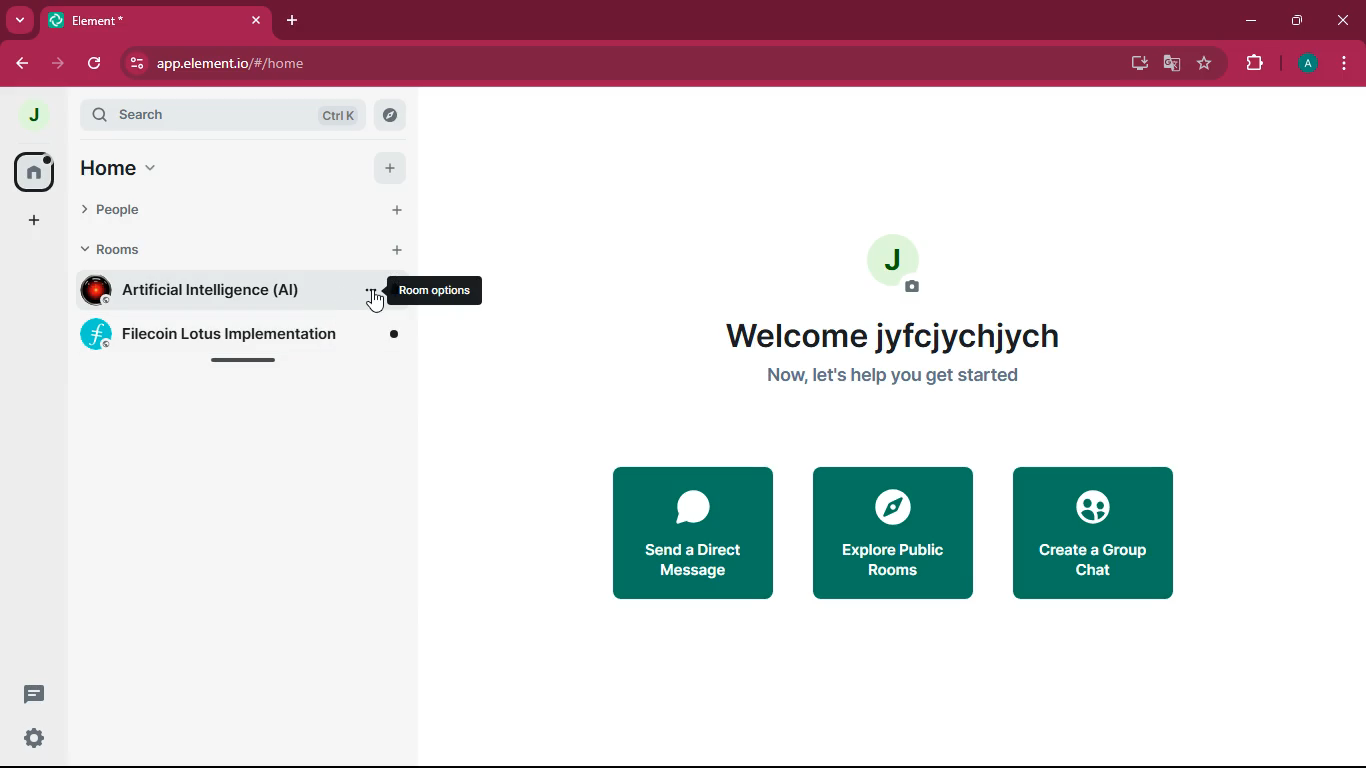  I want to click on dd, so click(32, 224).